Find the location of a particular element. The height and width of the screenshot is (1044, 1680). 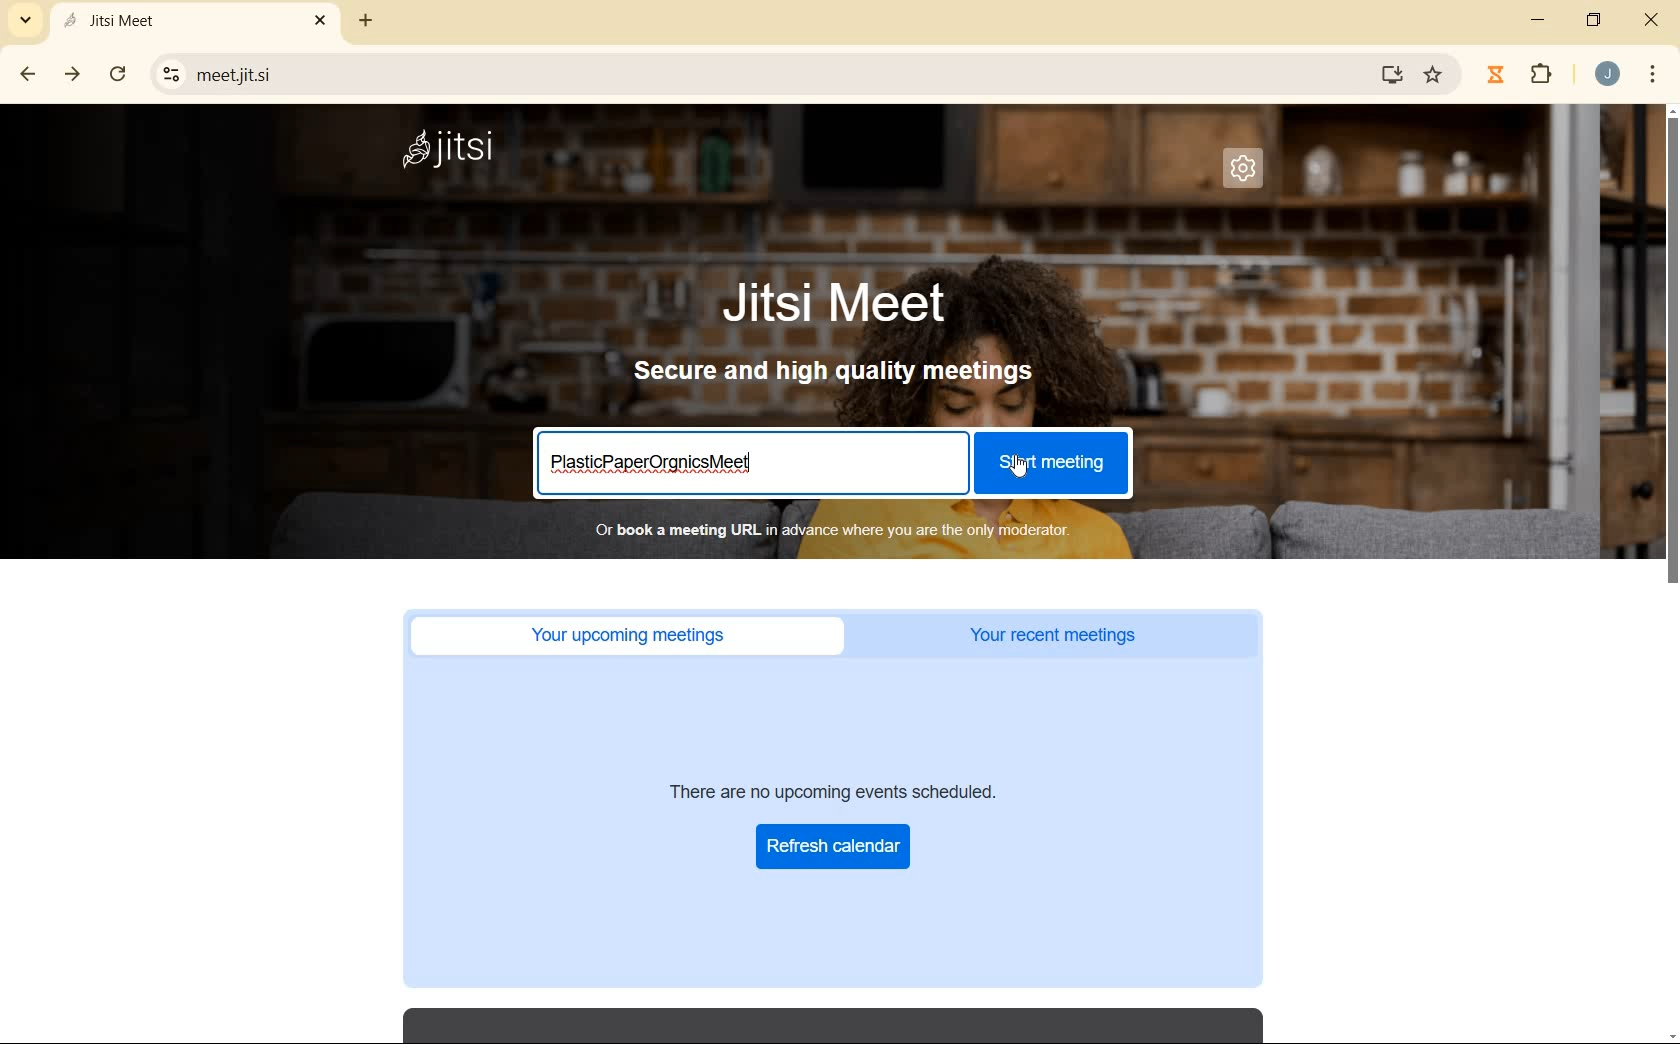

start meeting is located at coordinates (1050, 460).